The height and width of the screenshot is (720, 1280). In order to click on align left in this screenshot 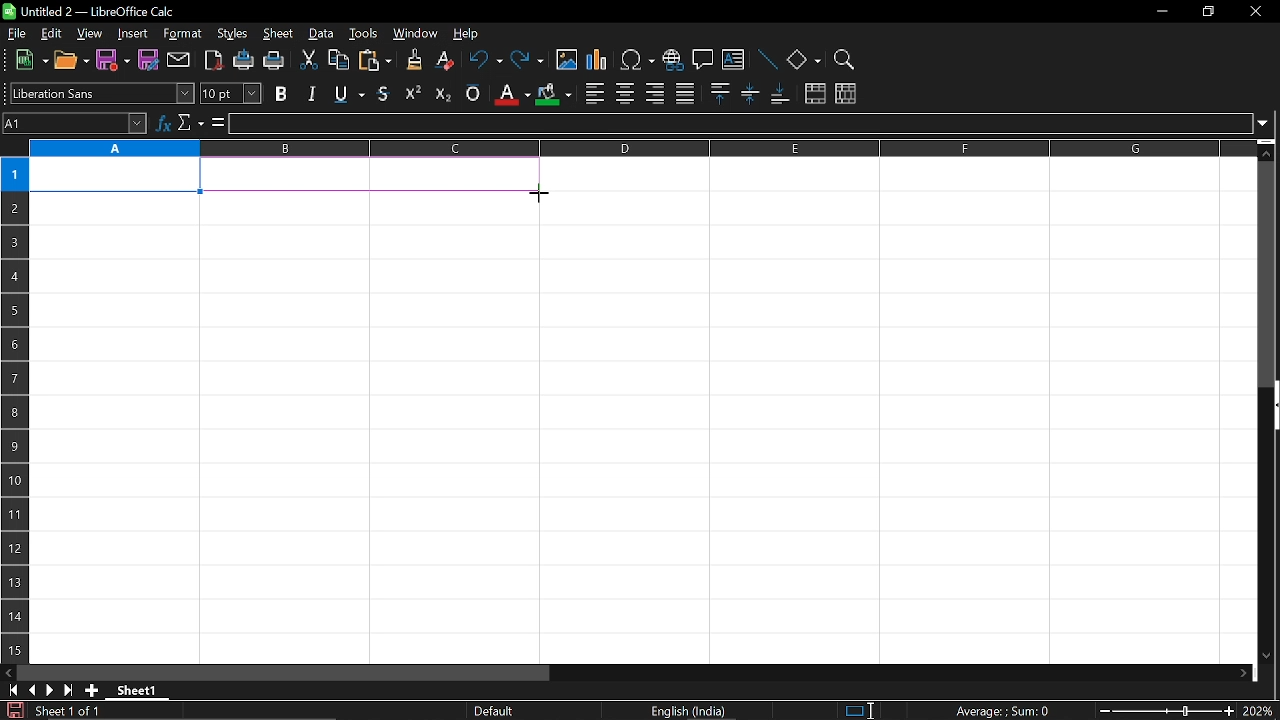, I will do `click(594, 92)`.